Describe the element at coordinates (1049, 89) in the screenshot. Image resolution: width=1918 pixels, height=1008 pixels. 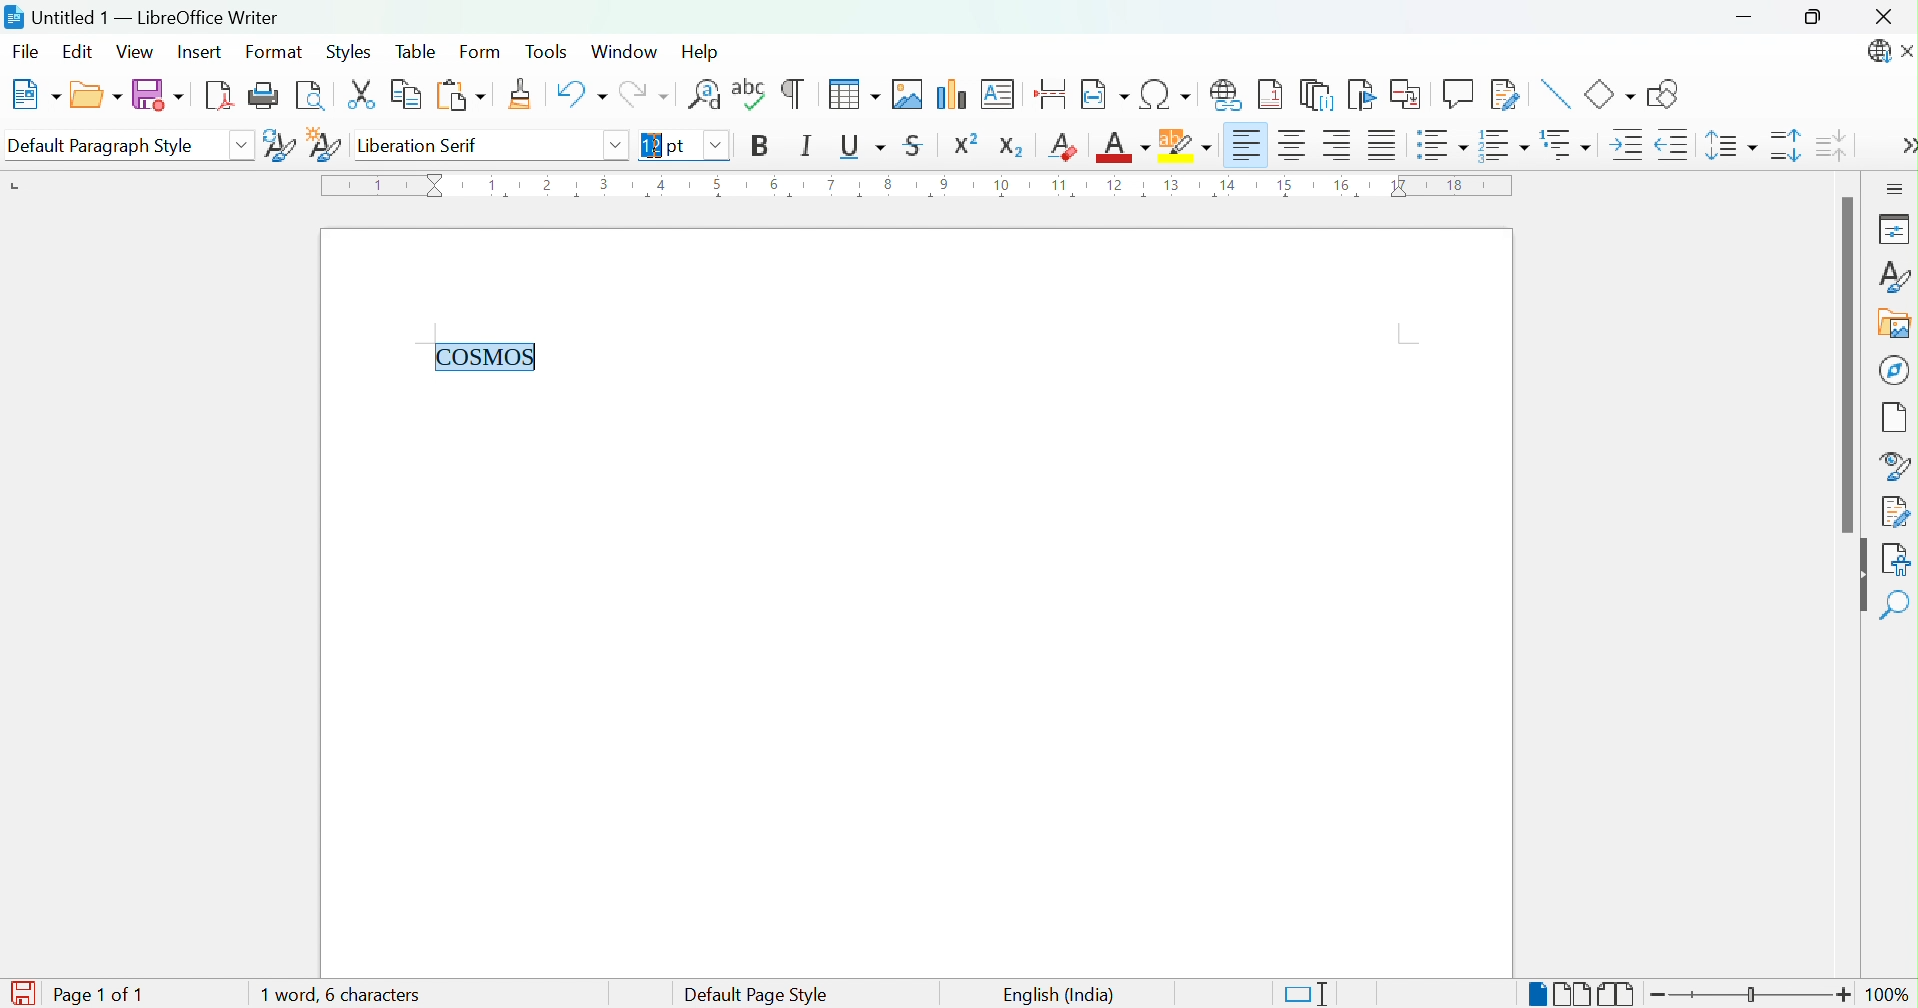
I see `Insert Page Break` at that location.